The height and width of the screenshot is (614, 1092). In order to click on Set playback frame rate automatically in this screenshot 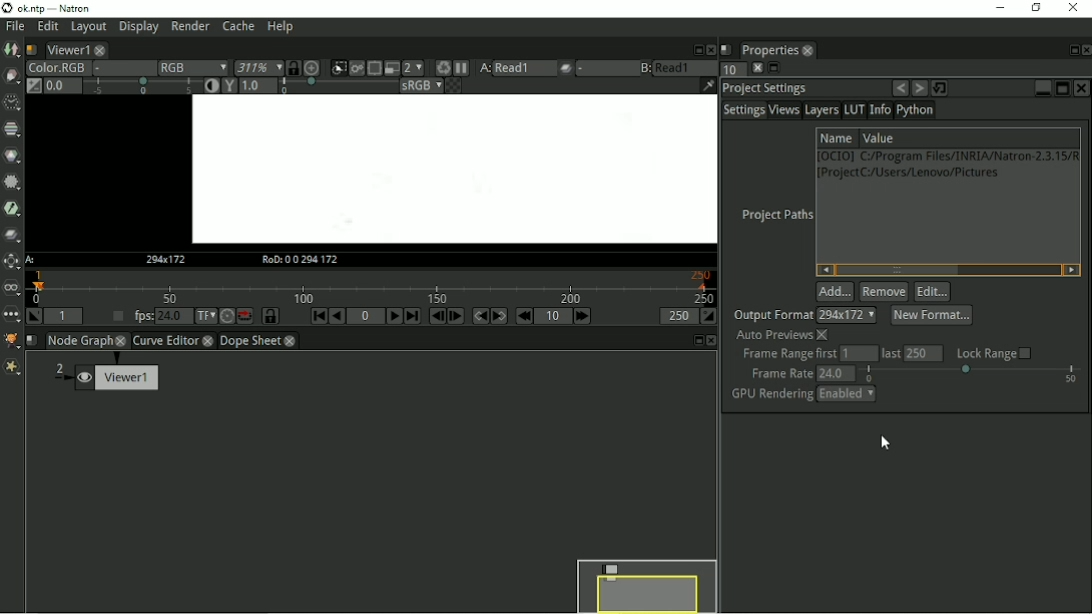, I will do `click(117, 316)`.